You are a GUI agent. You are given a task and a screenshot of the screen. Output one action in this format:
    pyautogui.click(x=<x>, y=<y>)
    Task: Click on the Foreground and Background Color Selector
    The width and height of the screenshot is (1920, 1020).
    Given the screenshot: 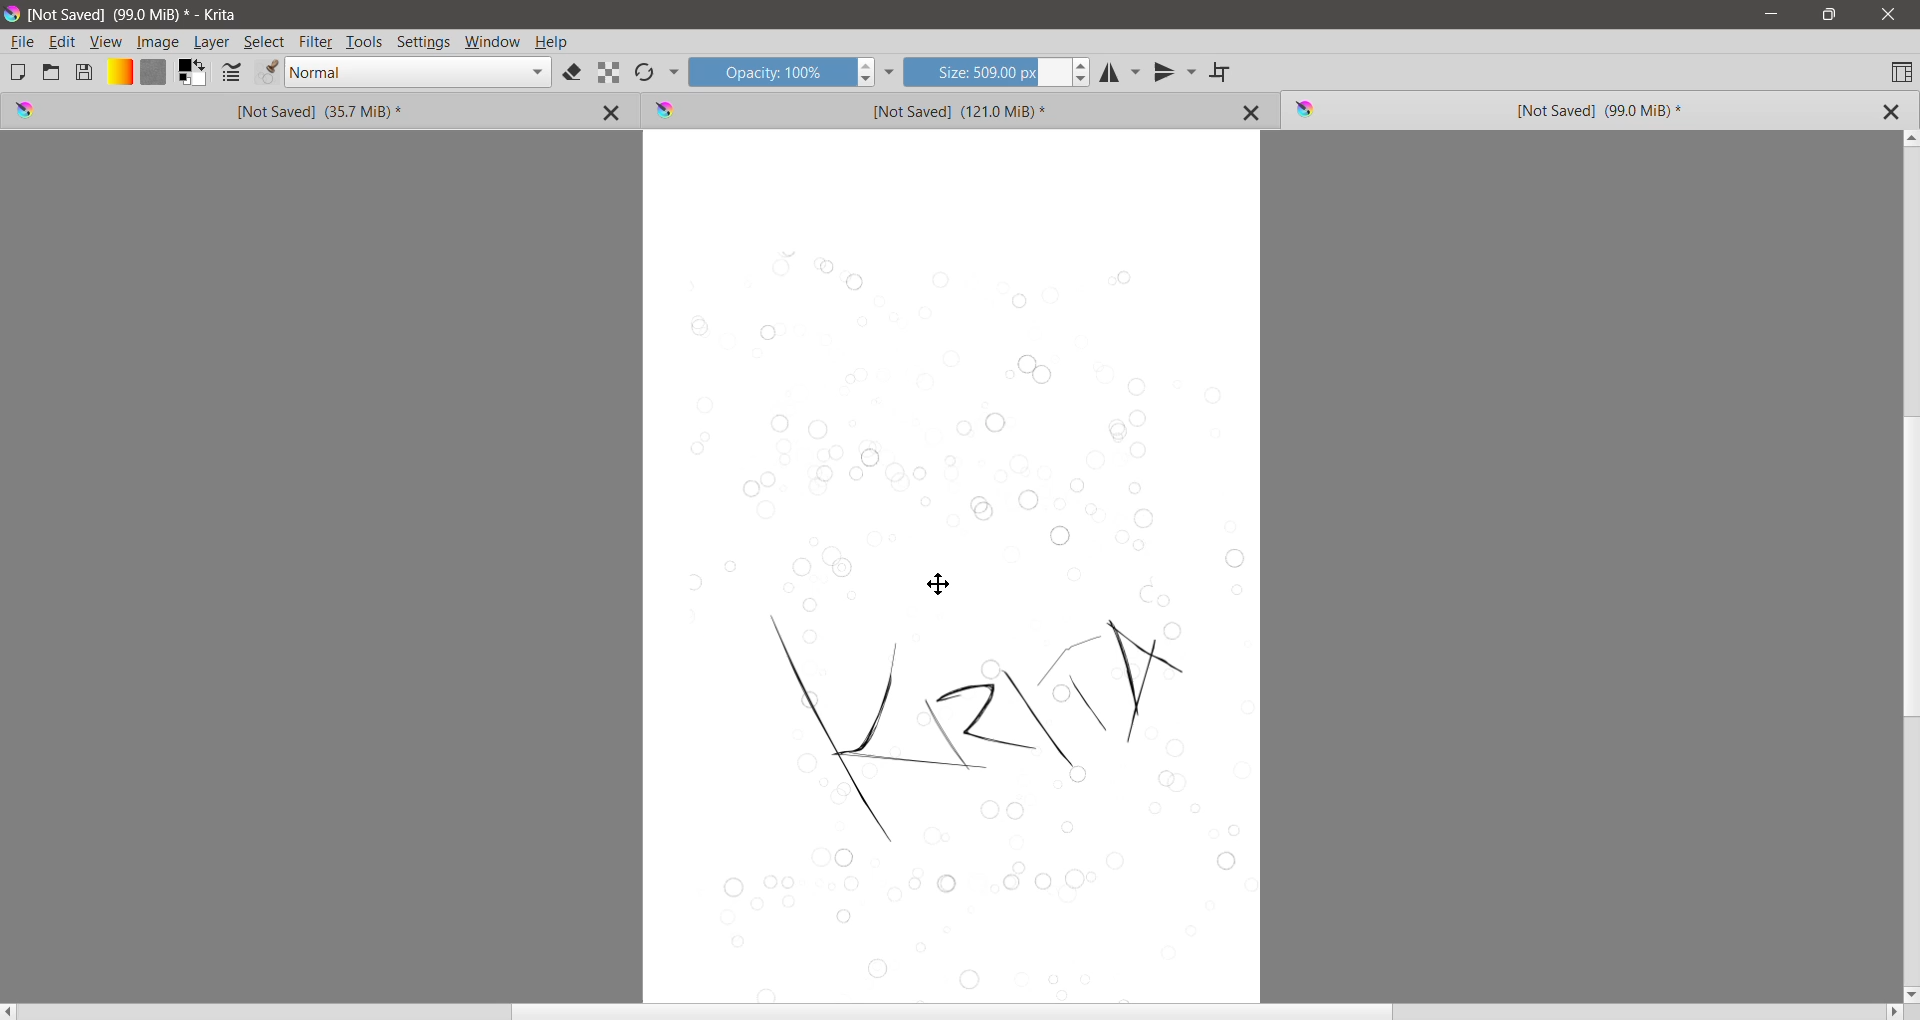 What is the action you would take?
    pyautogui.click(x=193, y=73)
    